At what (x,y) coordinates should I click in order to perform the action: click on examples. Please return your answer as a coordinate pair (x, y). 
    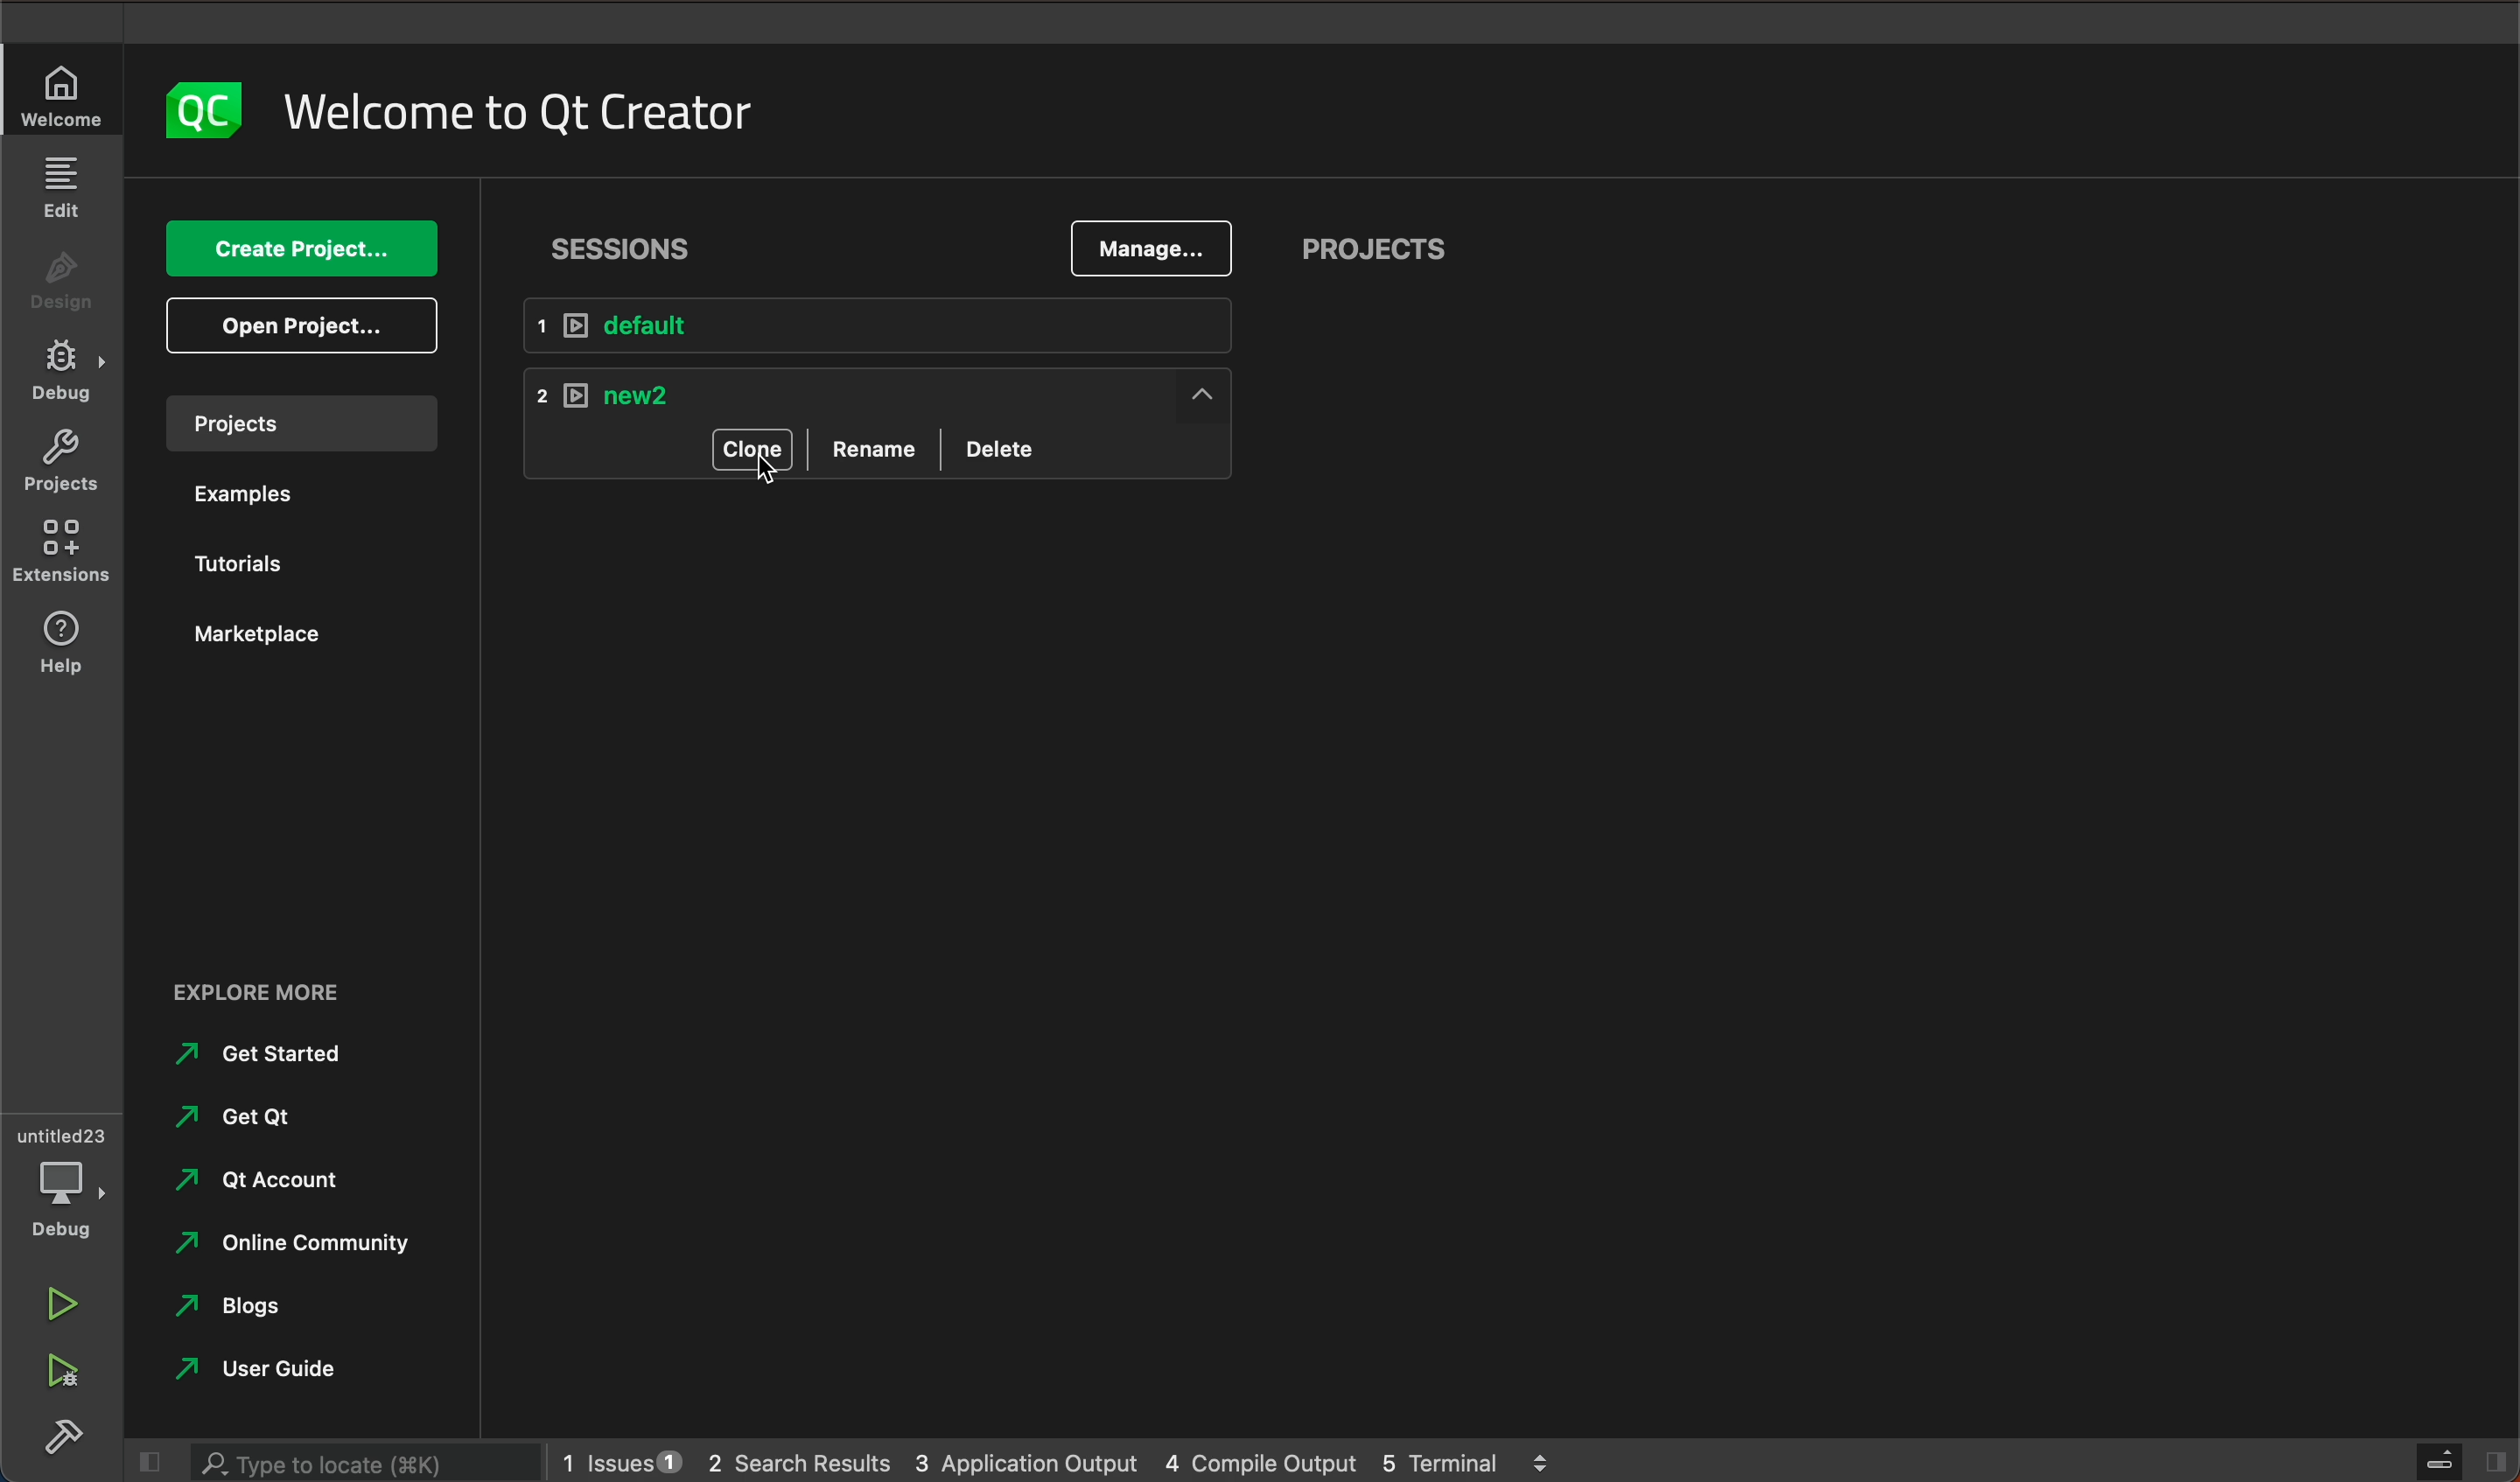
    Looking at the image, I should click on (230, 495).